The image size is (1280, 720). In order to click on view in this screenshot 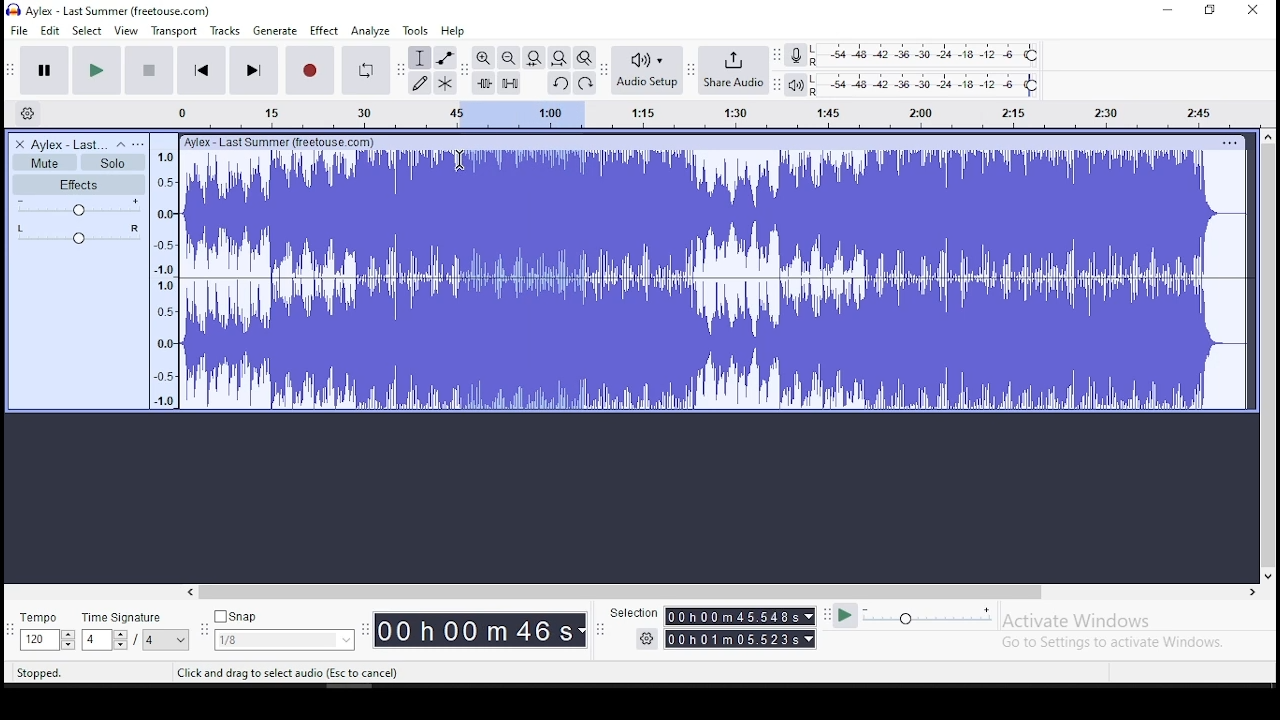, I will do `click(127, 31)`.